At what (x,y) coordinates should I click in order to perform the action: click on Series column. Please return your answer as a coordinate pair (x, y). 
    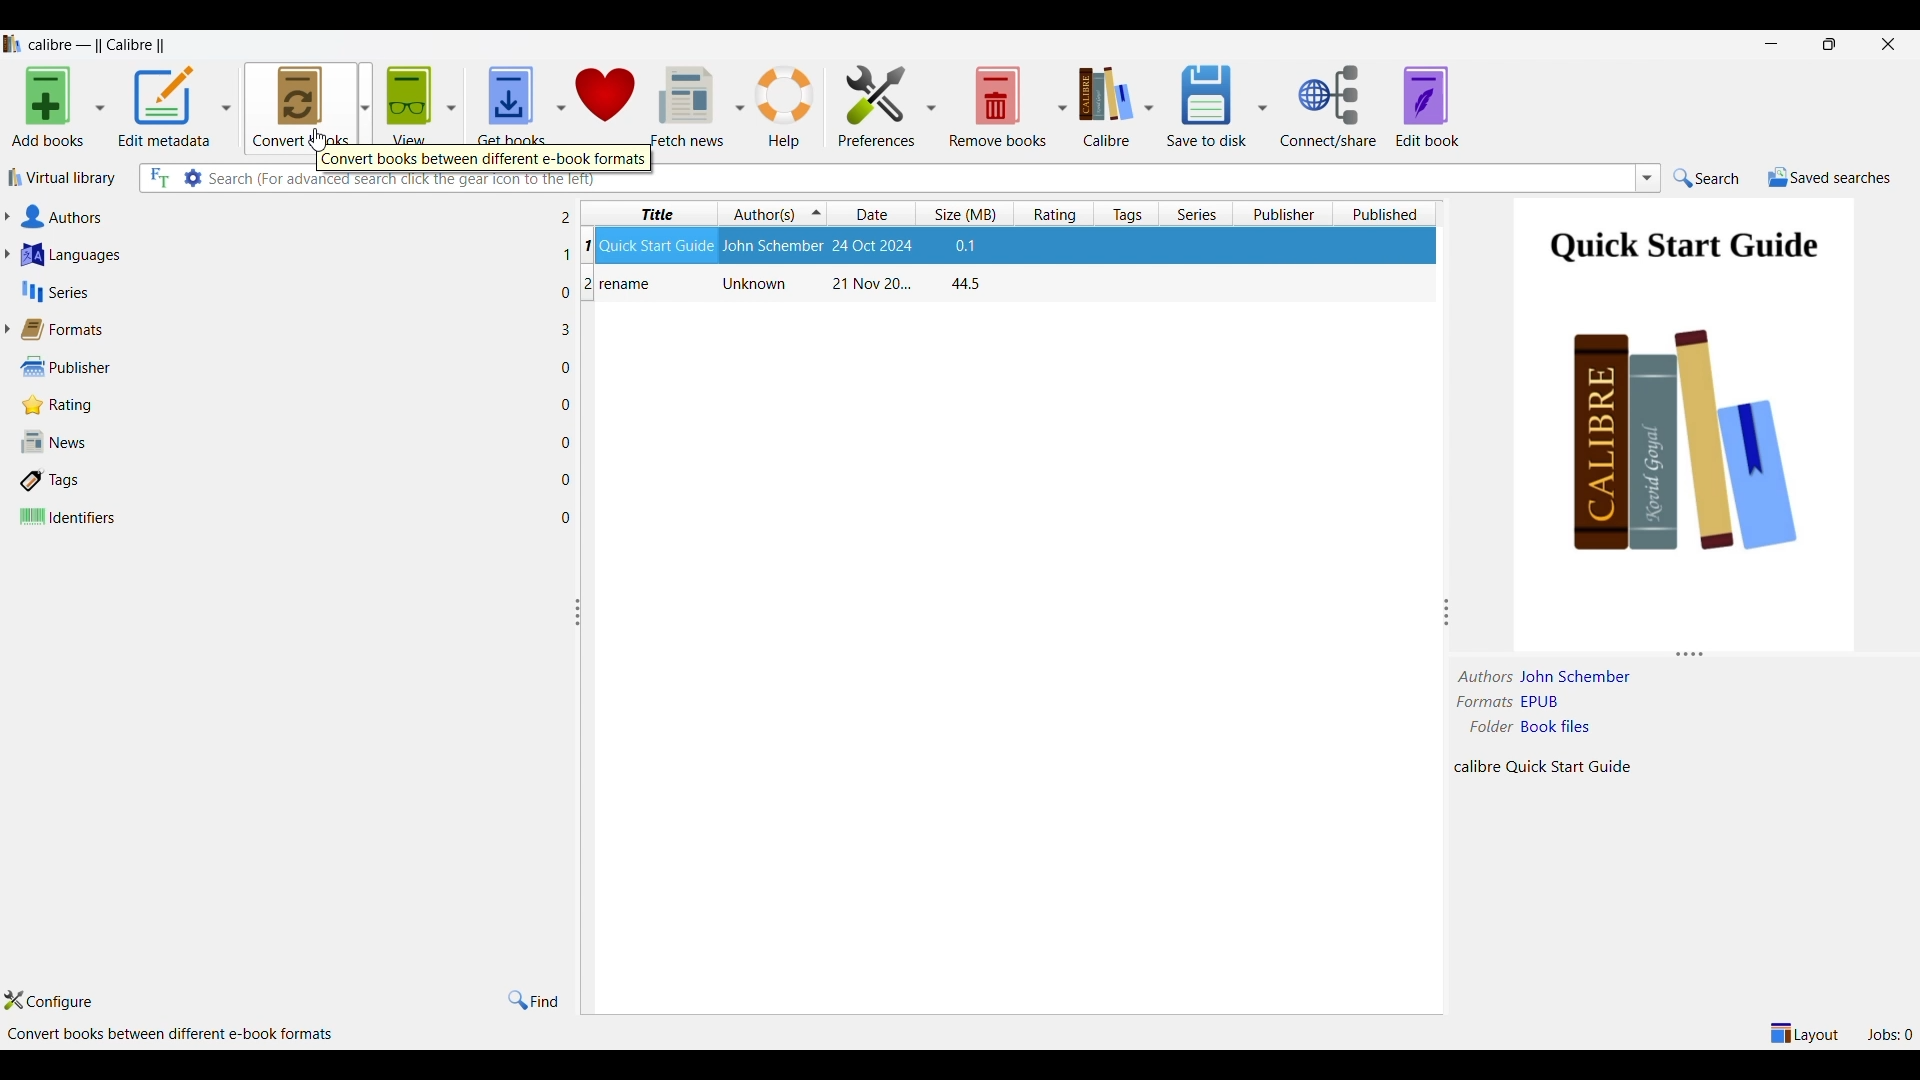
    Looking at the image, I should click on (1195, 213).